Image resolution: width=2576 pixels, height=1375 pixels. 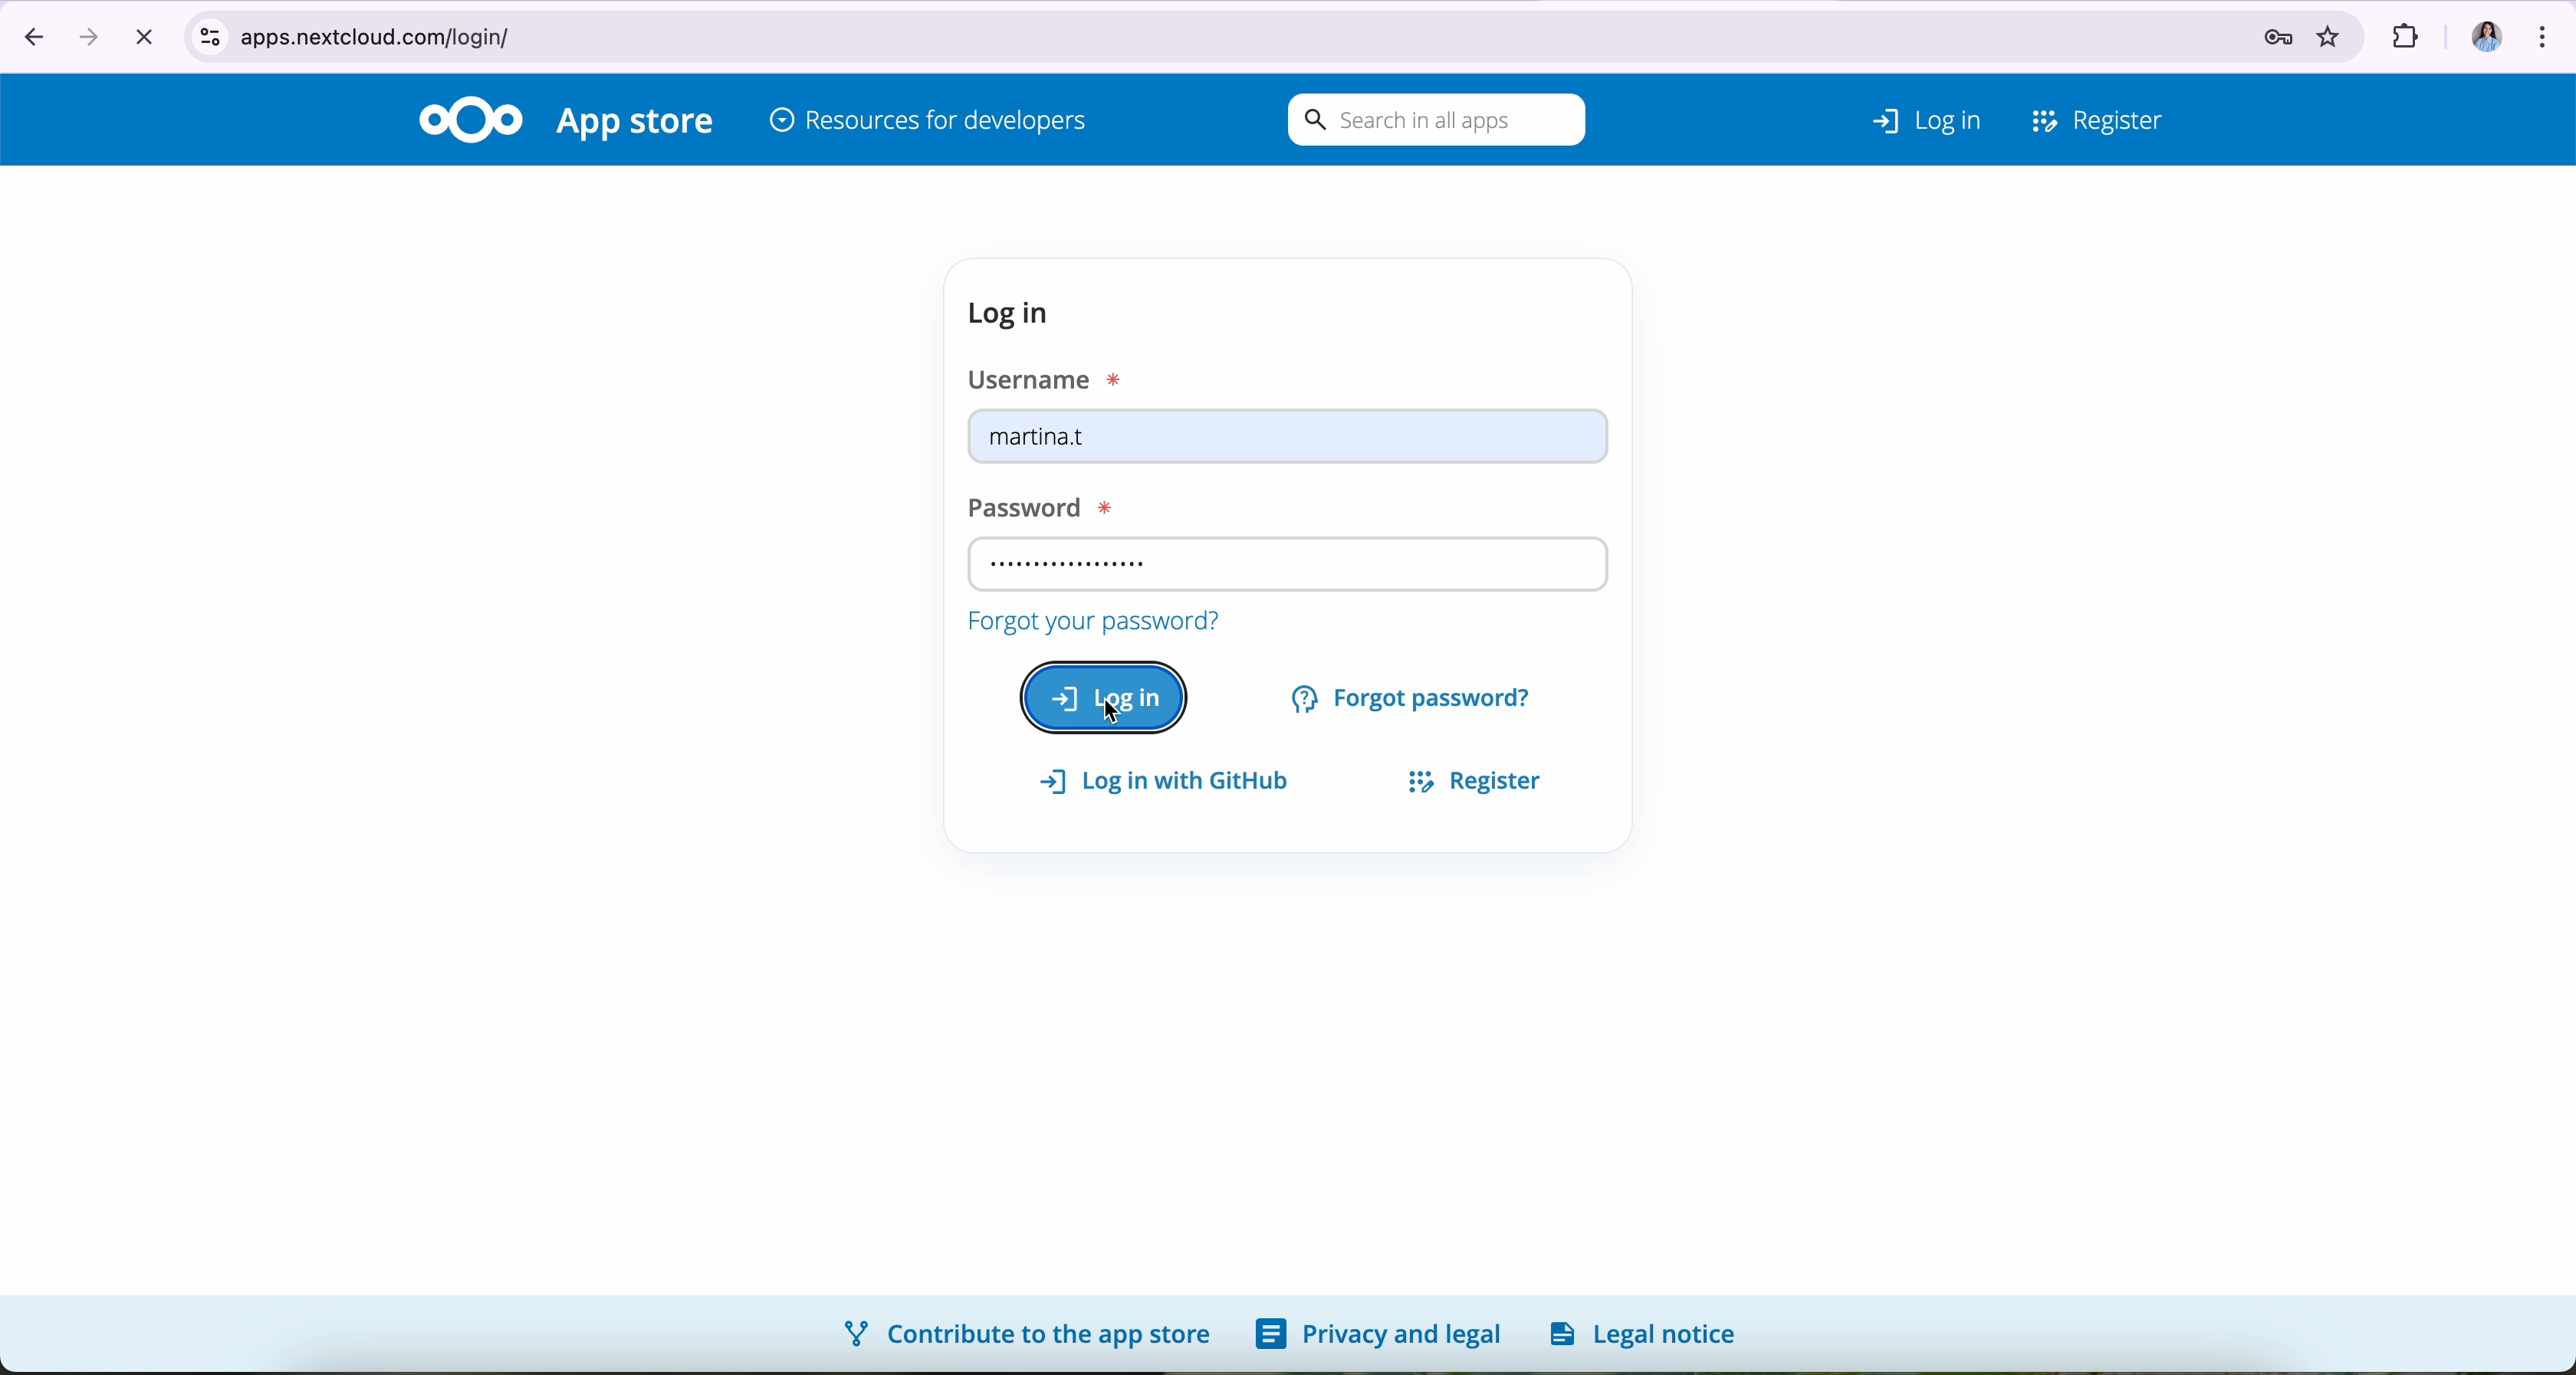 I want to click on profile, so click(x=2477, y=29).